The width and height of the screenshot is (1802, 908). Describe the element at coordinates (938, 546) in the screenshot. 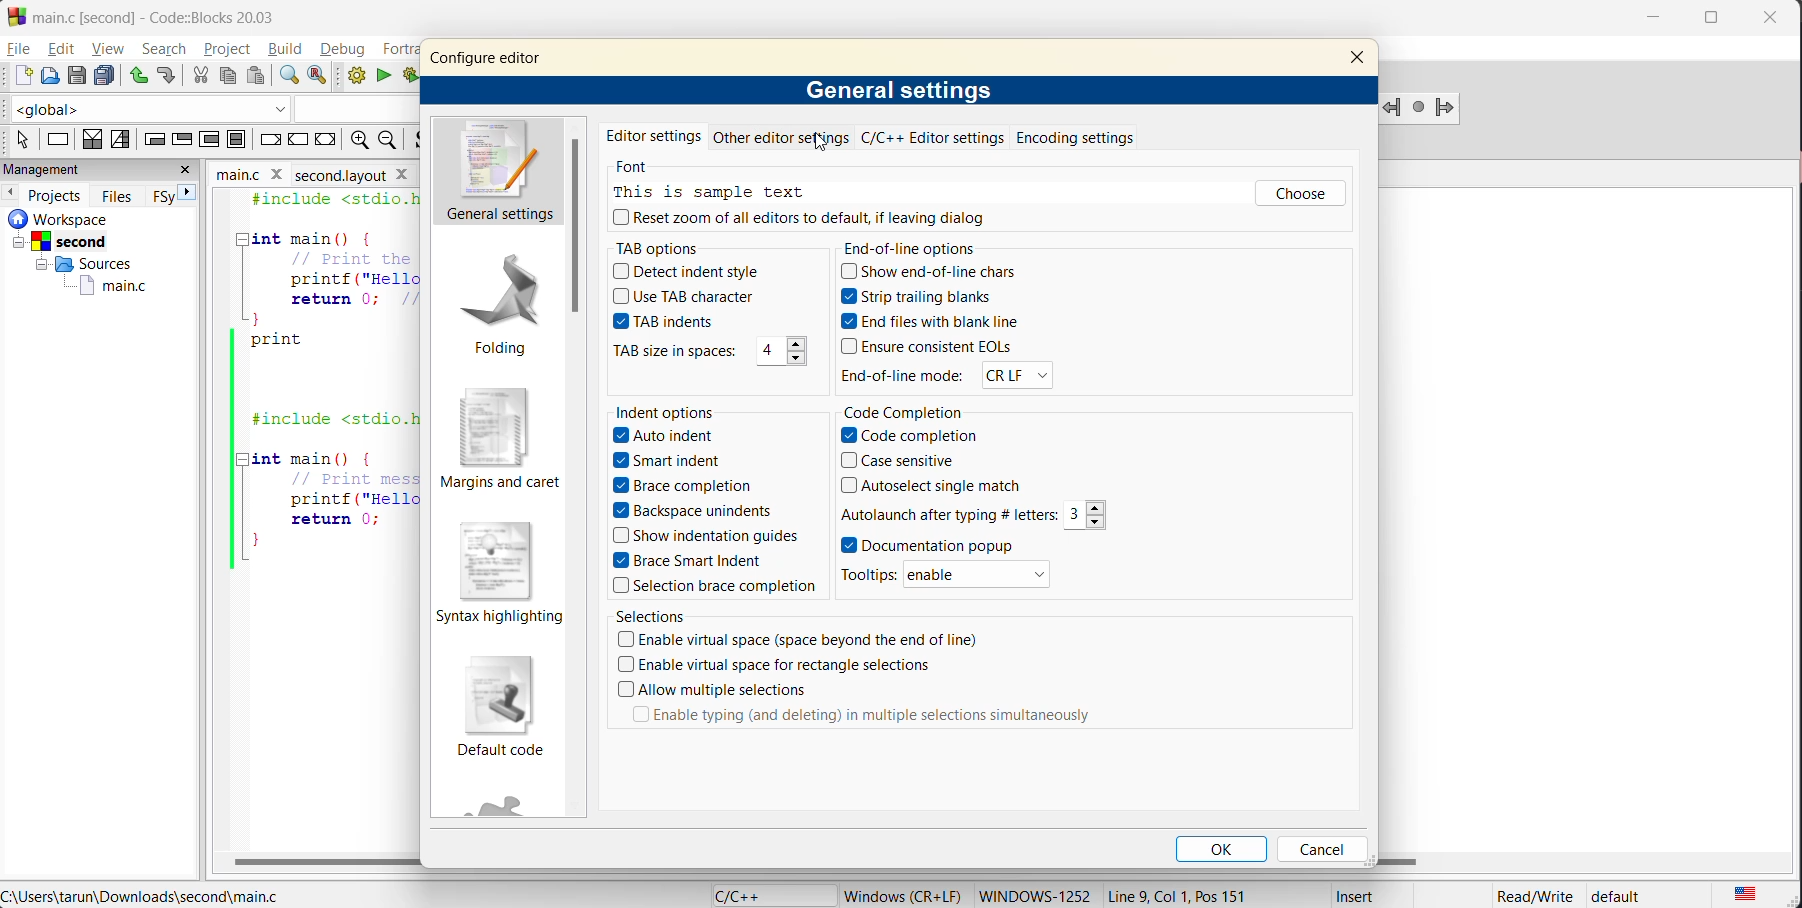

I see `Documention popup` at that location.